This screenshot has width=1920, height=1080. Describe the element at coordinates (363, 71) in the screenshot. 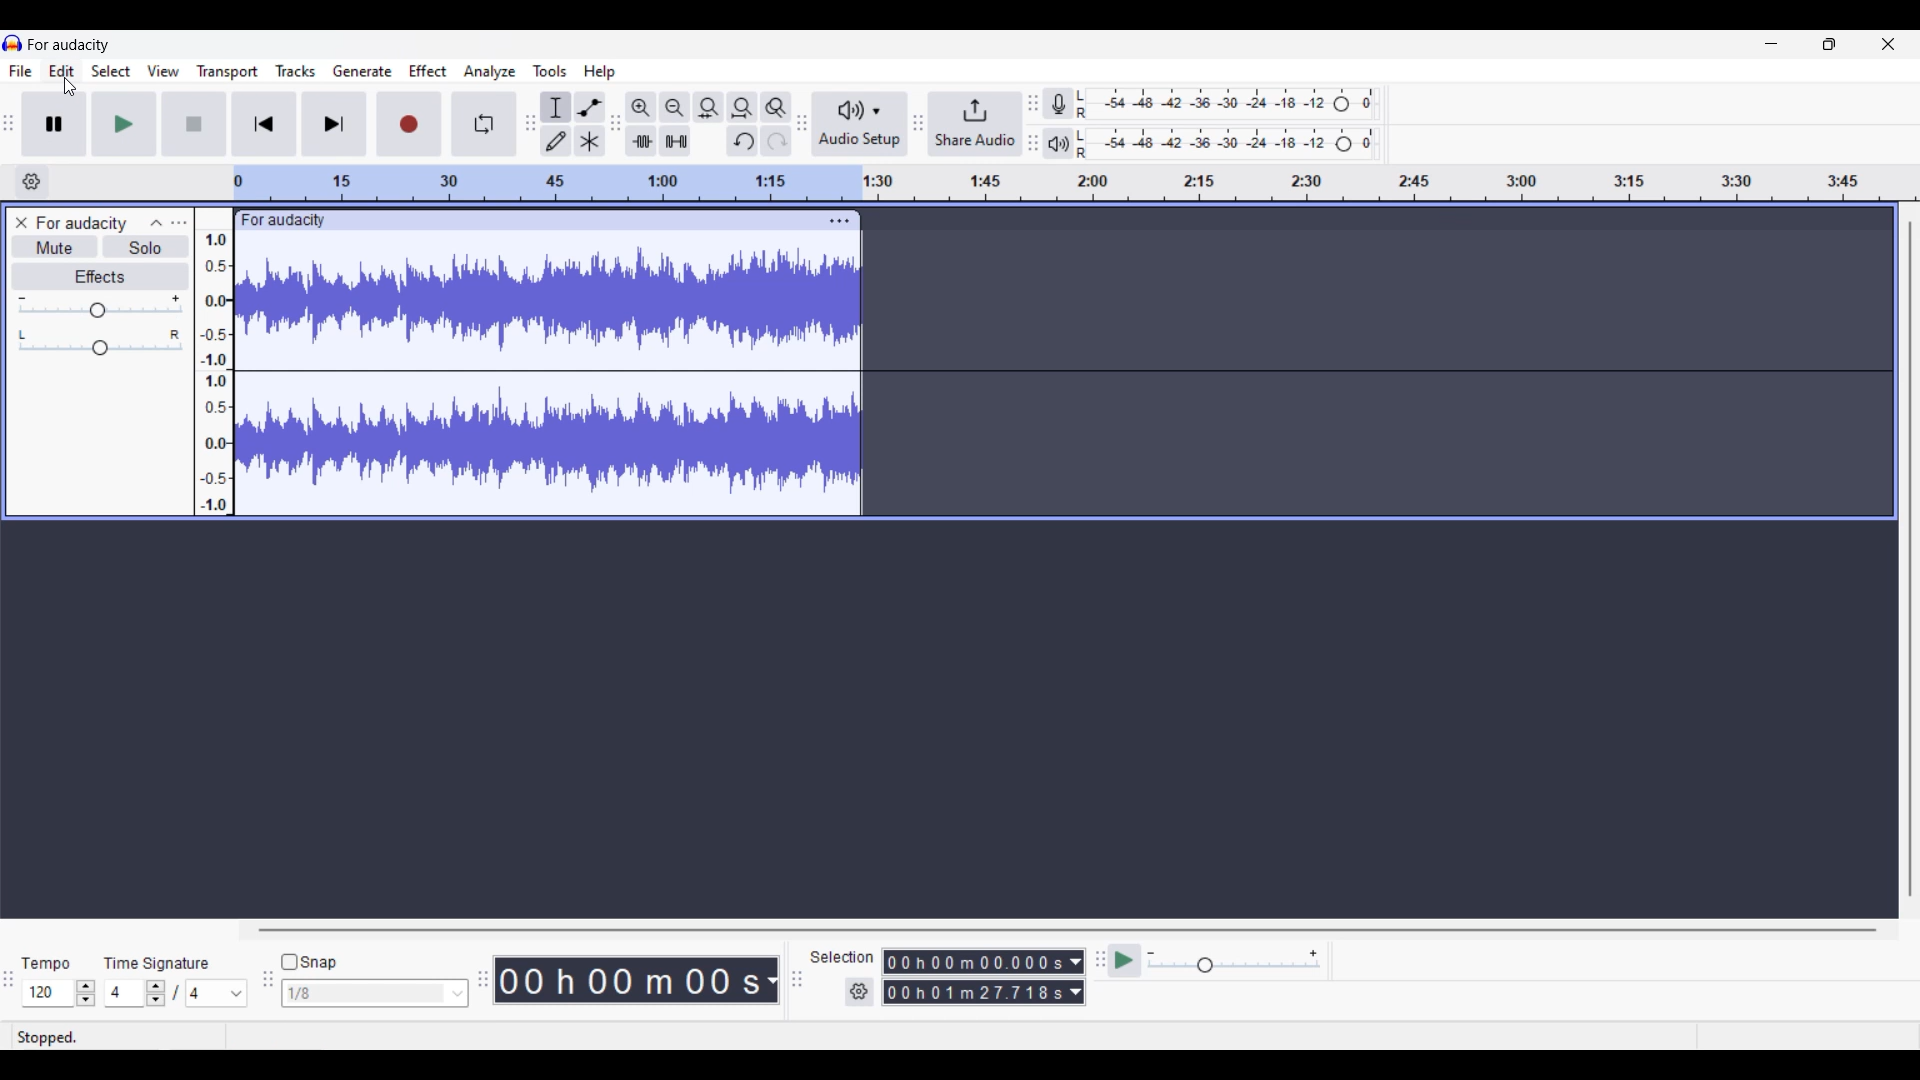

I see `Generate menu` at that location.